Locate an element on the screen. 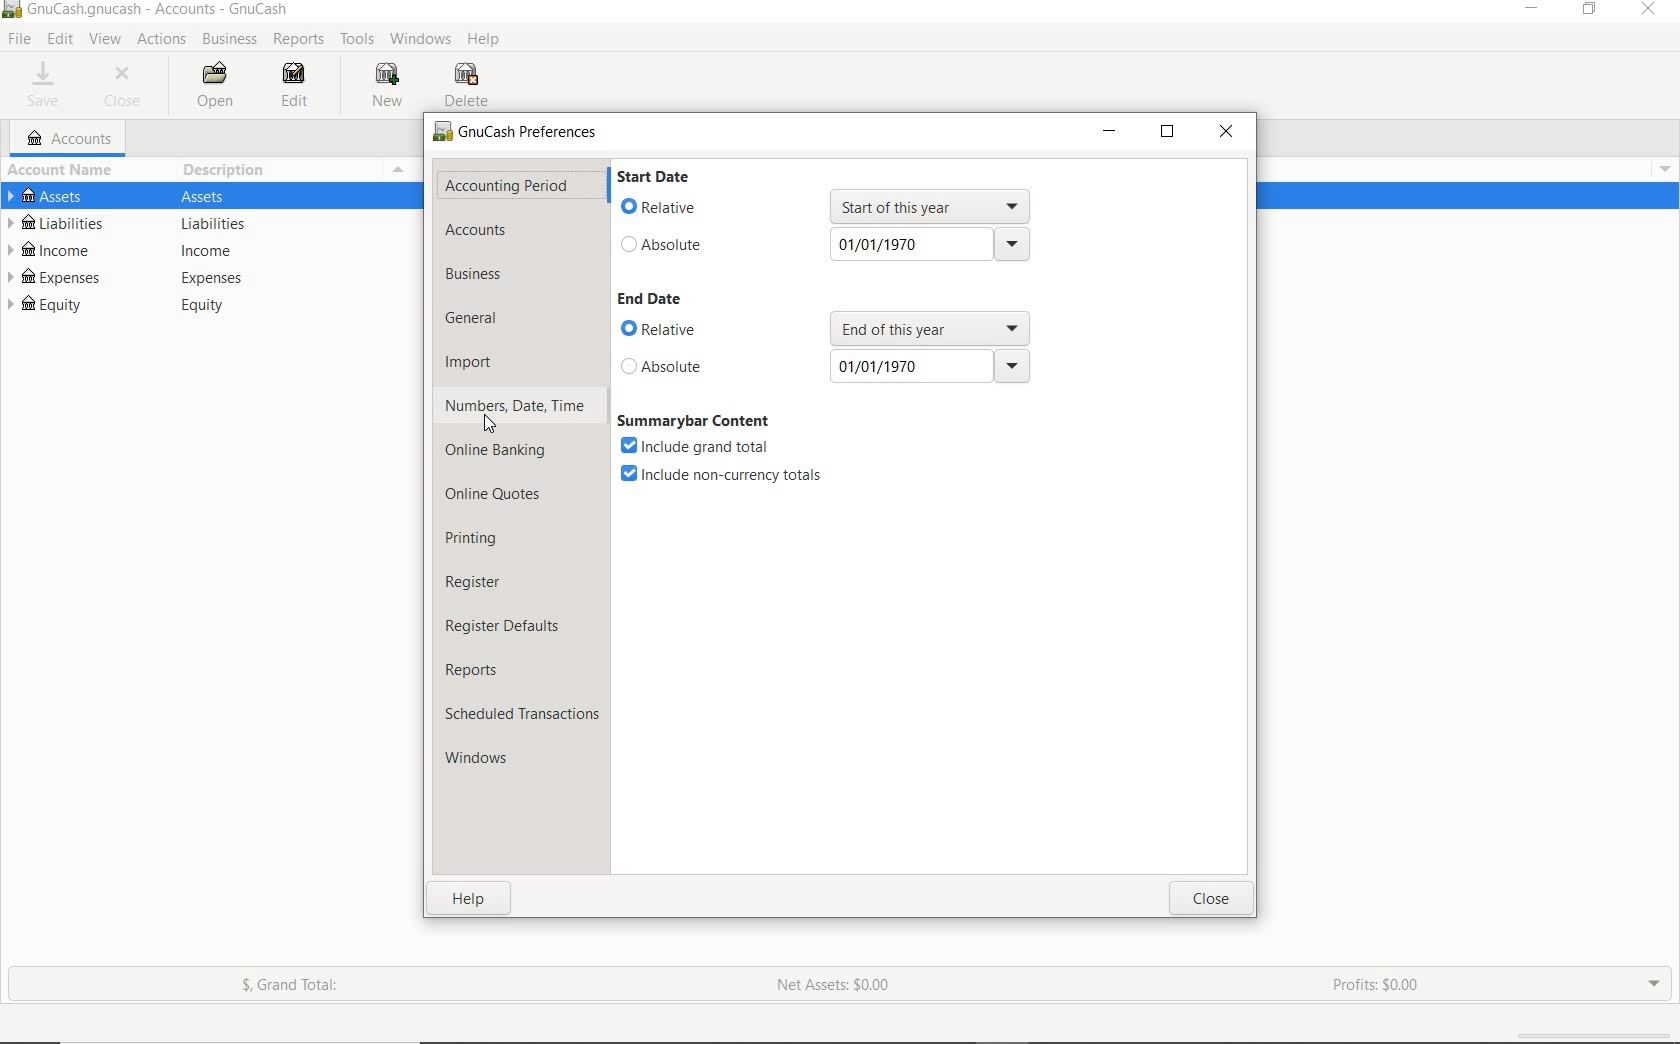 The width and height of the screenshot is (1680, 1044). VIEW is located at coordinates (106, 40).